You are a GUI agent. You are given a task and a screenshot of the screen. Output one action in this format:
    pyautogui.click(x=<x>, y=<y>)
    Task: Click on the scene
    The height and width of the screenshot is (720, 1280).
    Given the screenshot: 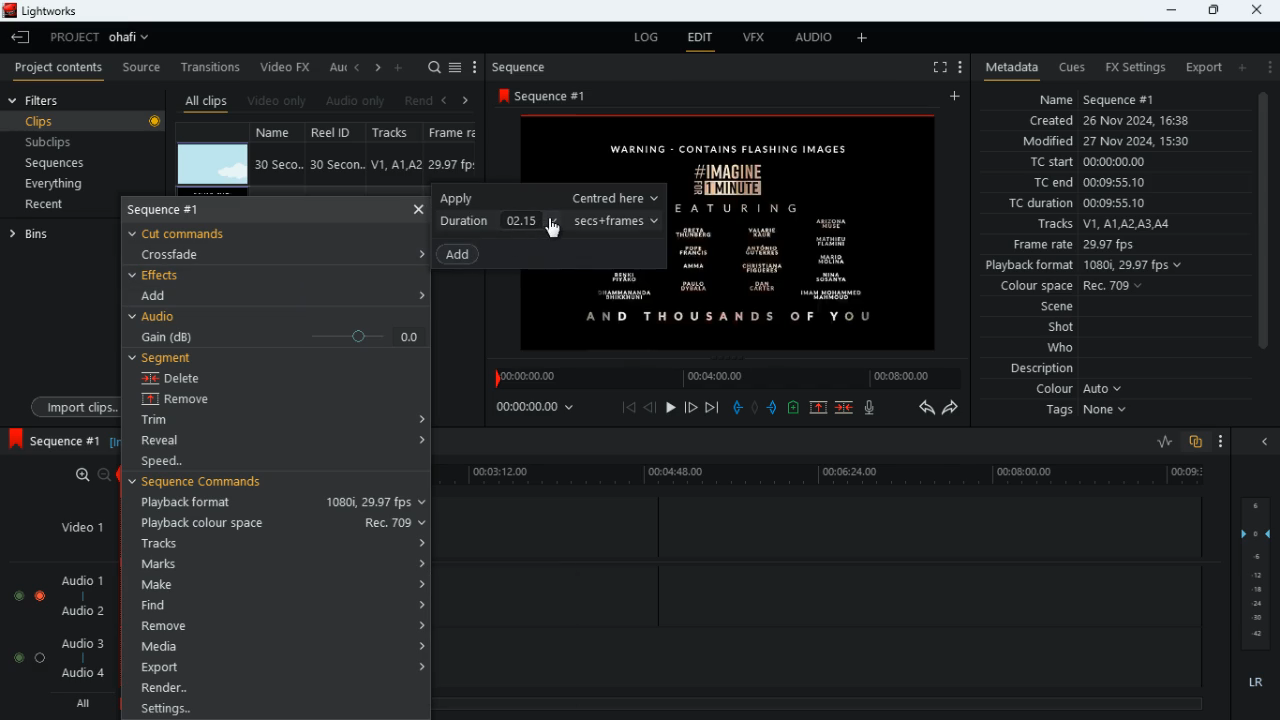 What is the action you would take?
    pyautogui.click(x=1058, y=308)
    